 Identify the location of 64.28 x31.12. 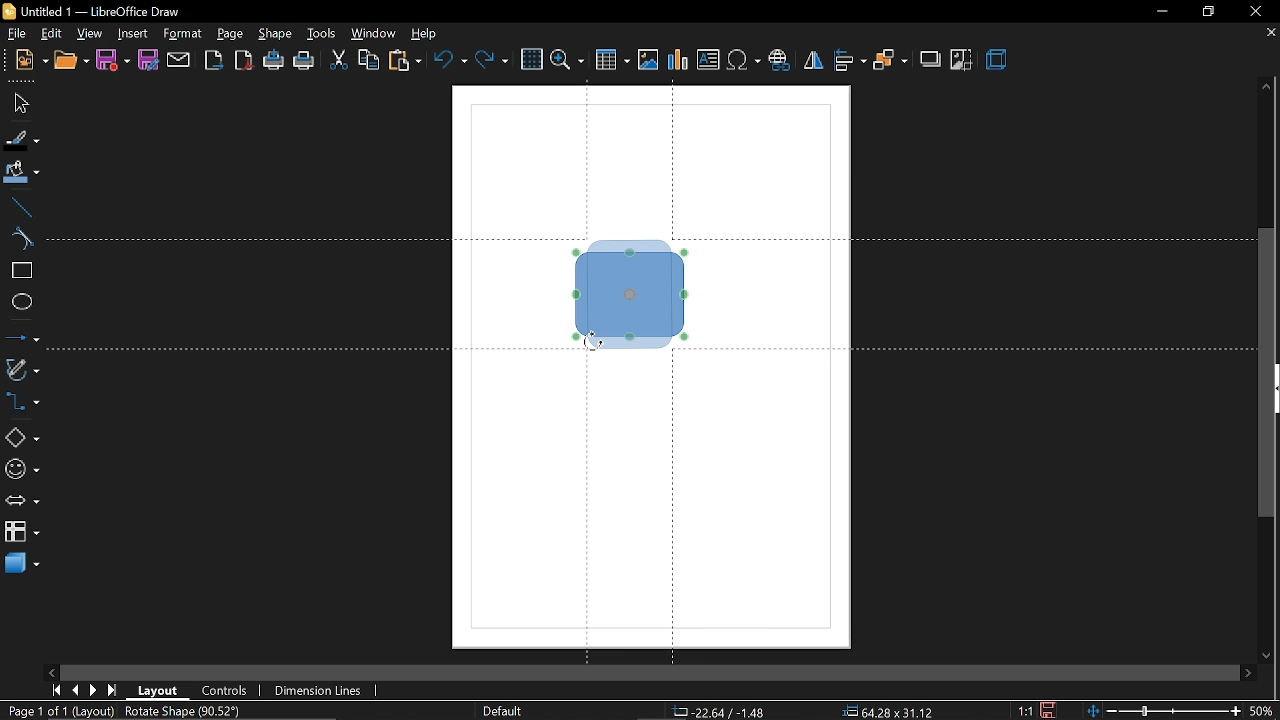
(882, 712).